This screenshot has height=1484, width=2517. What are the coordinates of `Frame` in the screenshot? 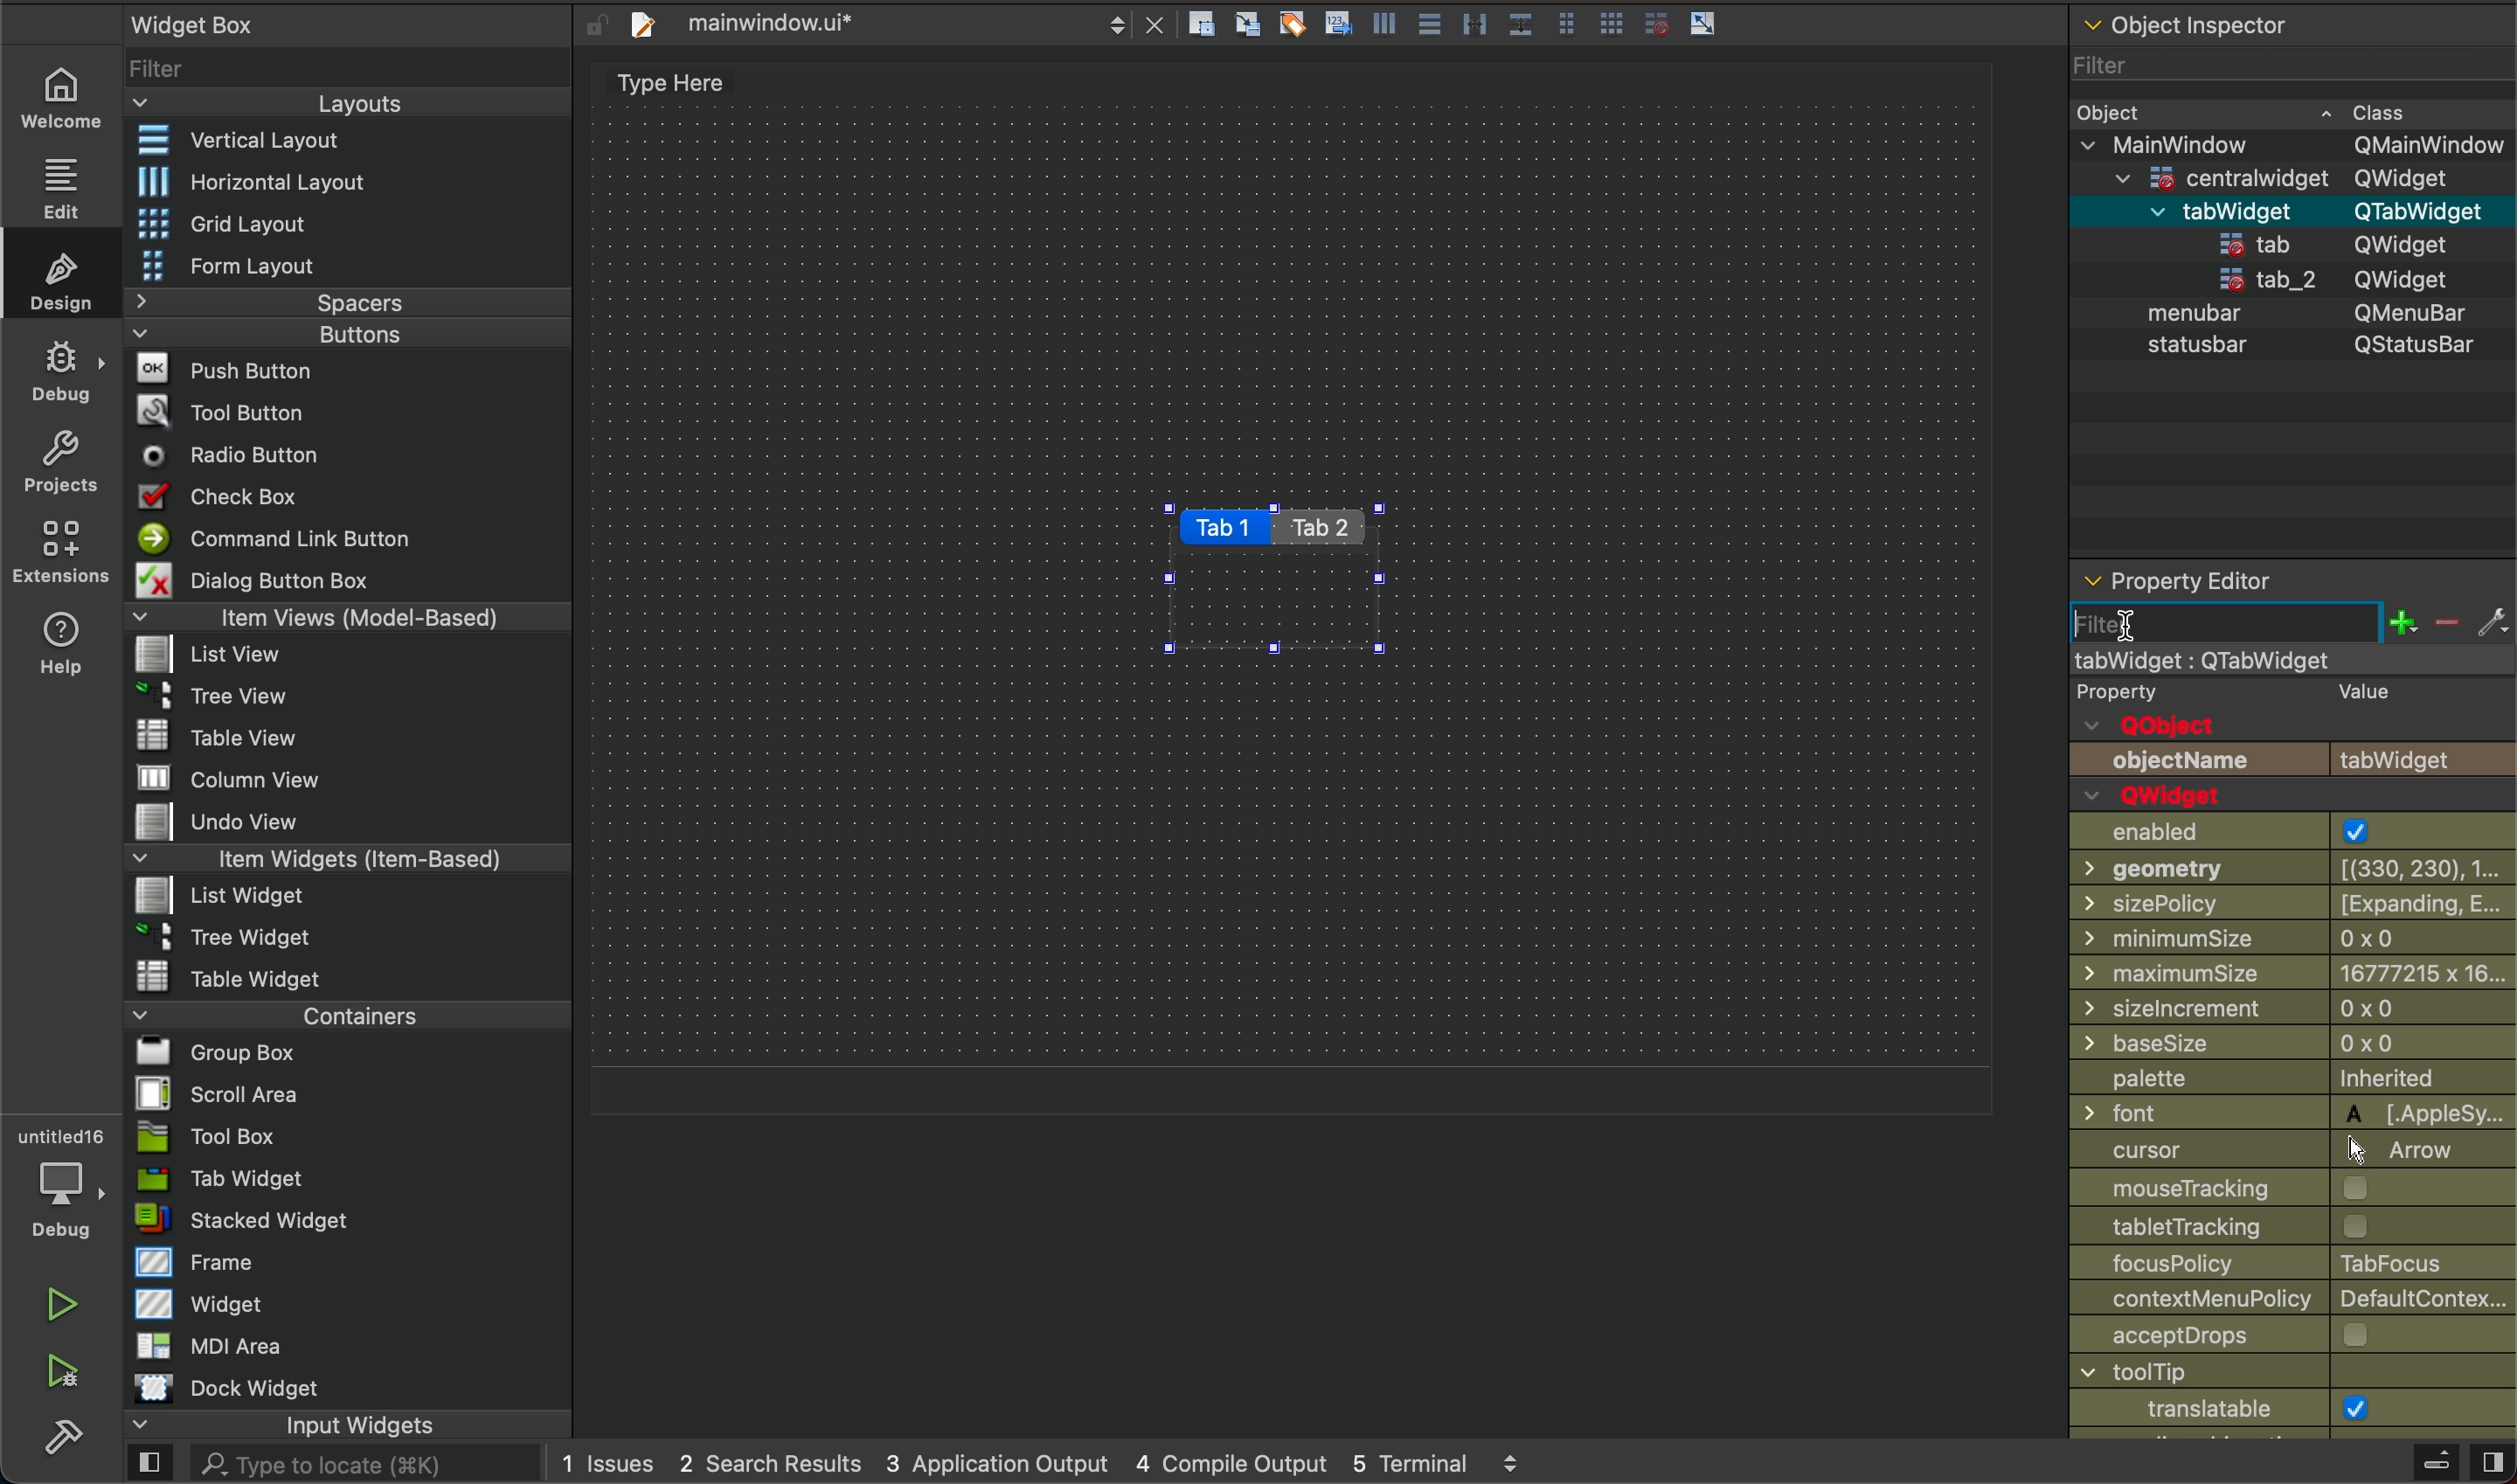 It's located at (185, 1262).